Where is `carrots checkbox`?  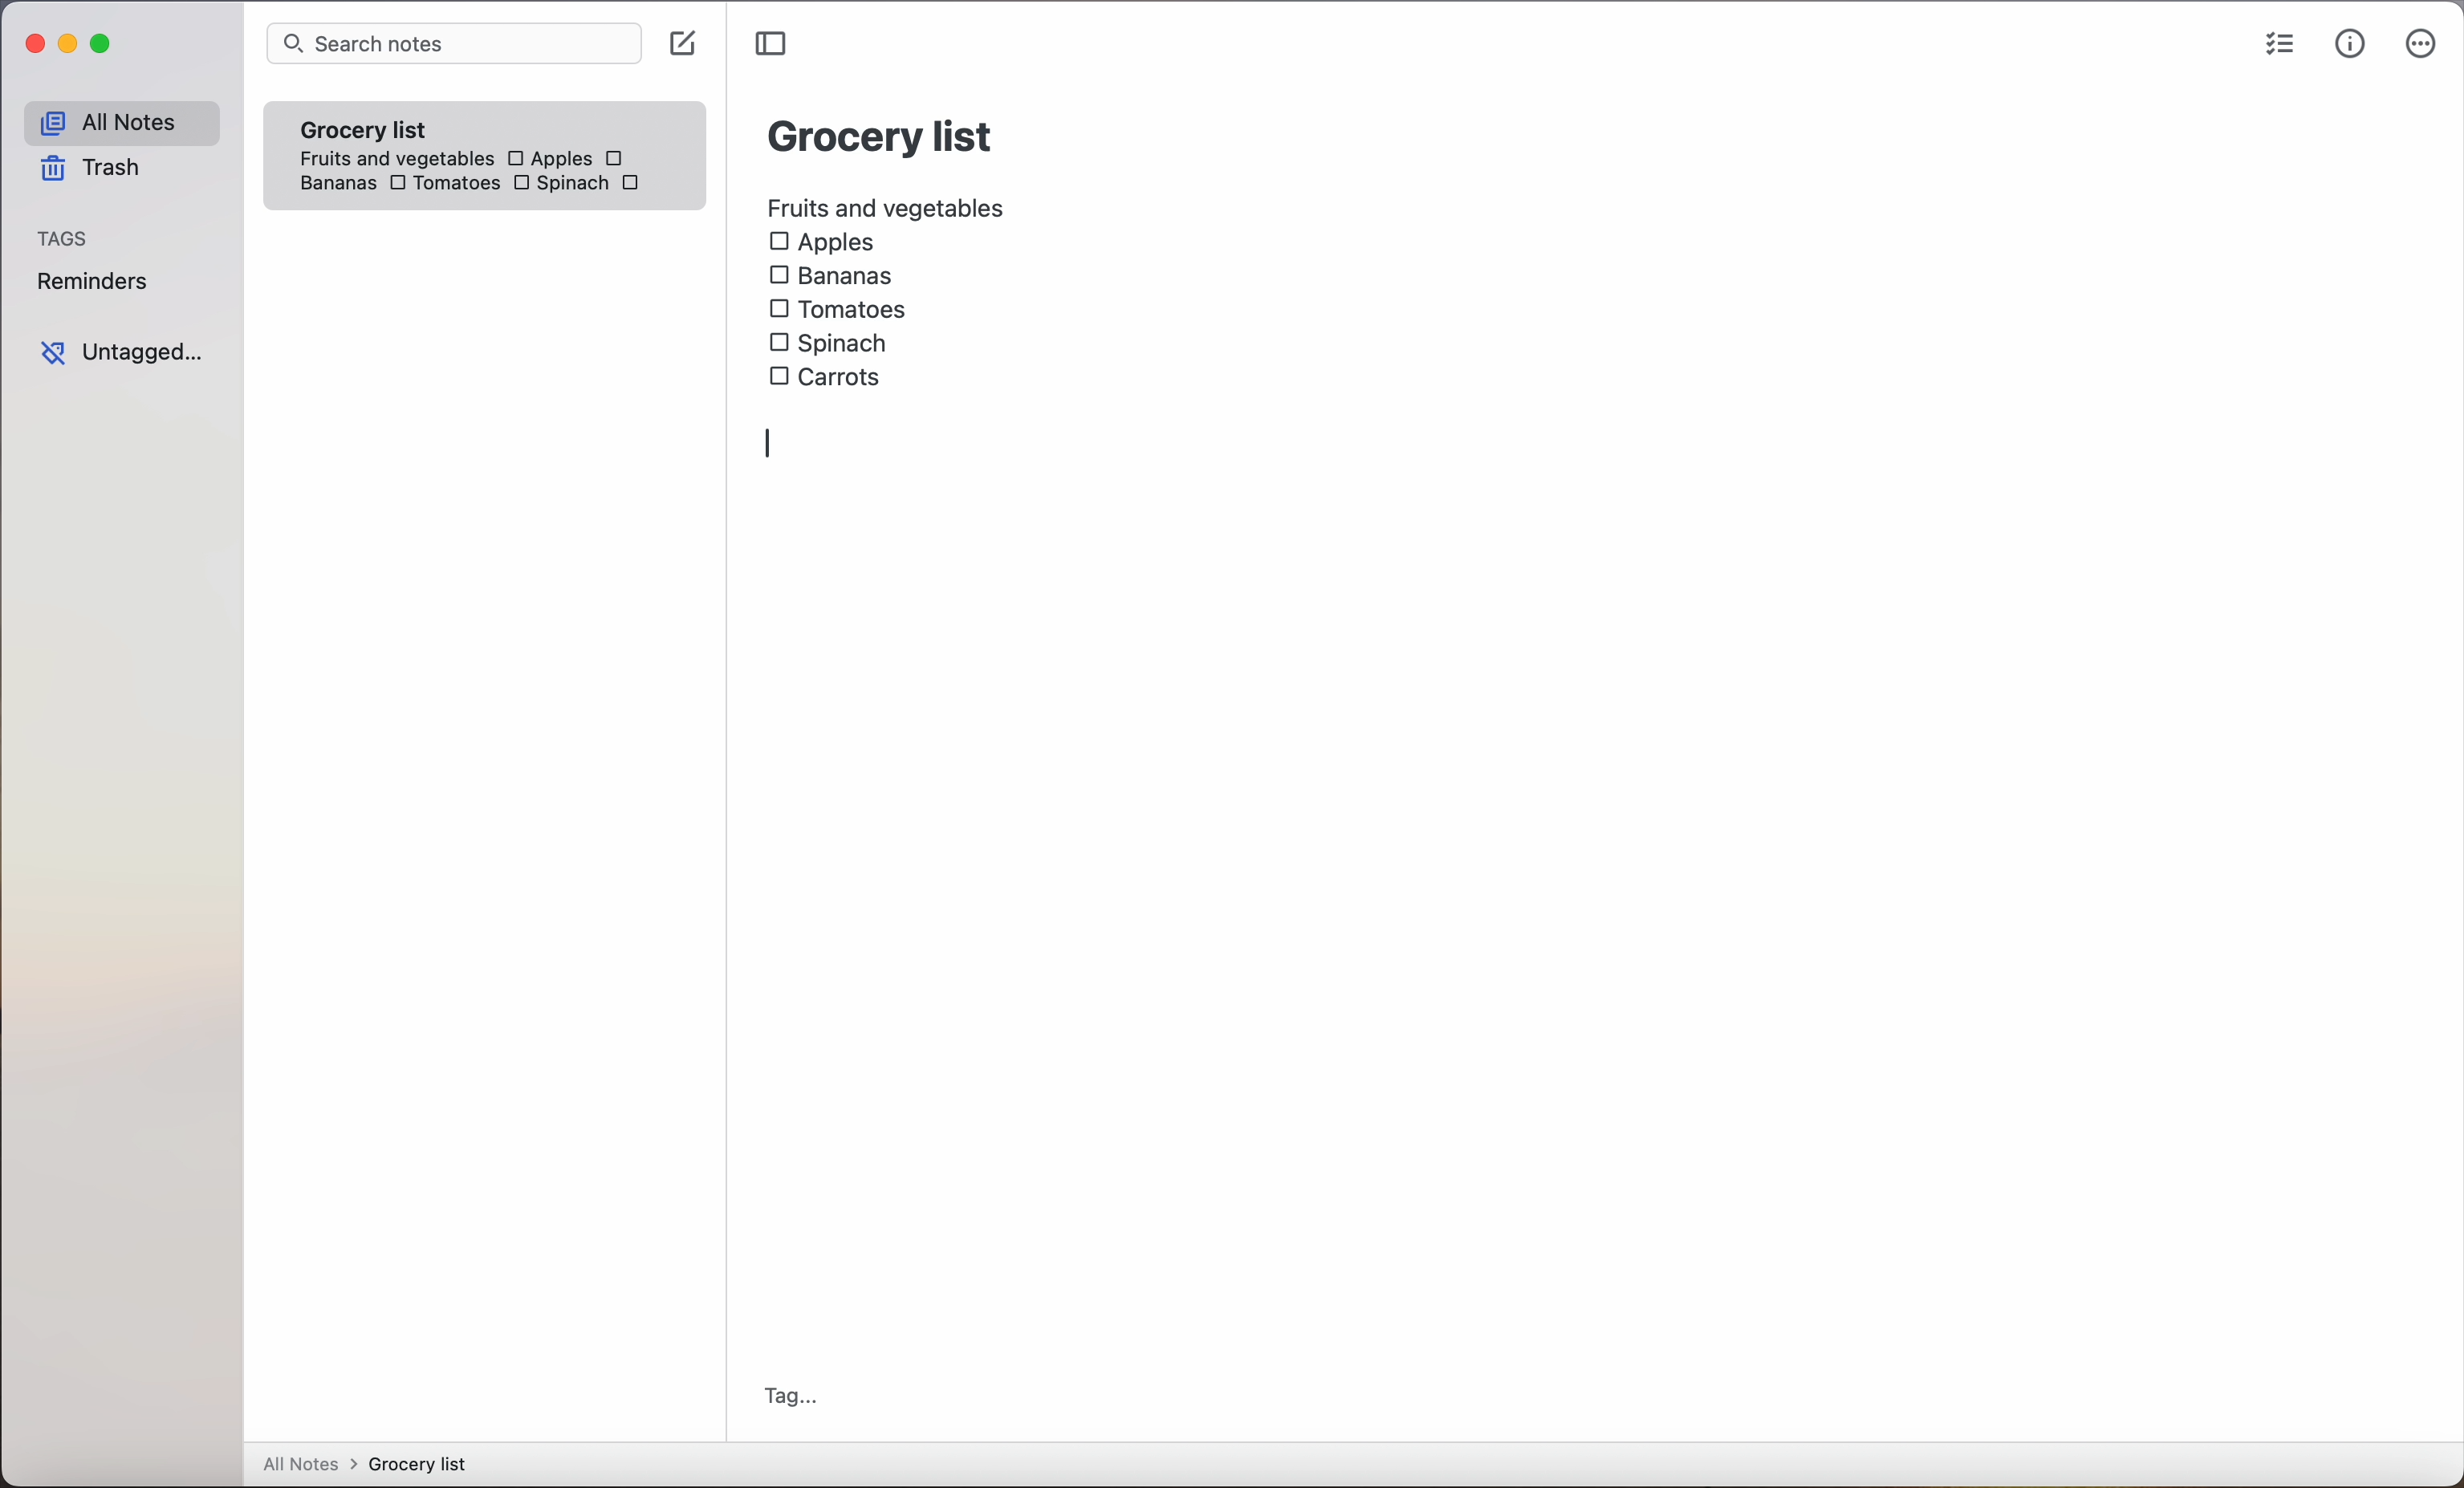 carrots checkbox is located at coordinates (831, 374).